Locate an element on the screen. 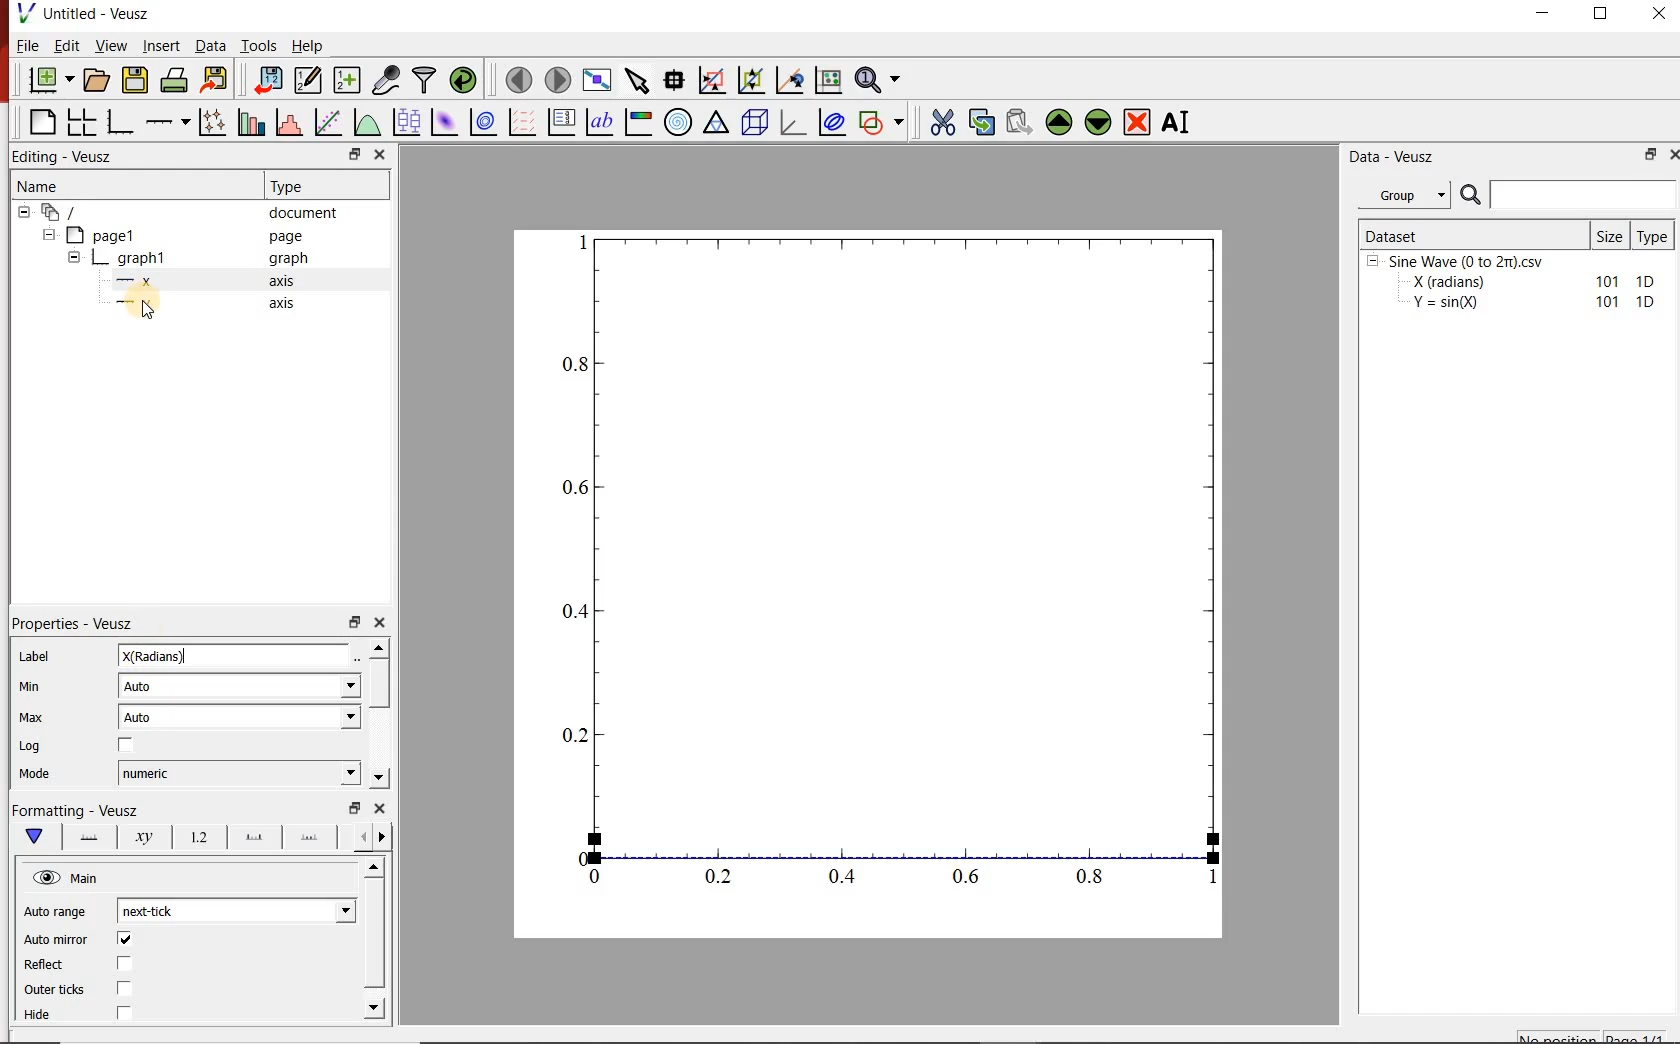 The width and height of the screenshot is (1680, 1044). Min/Max is located at coordinates (352, 155).